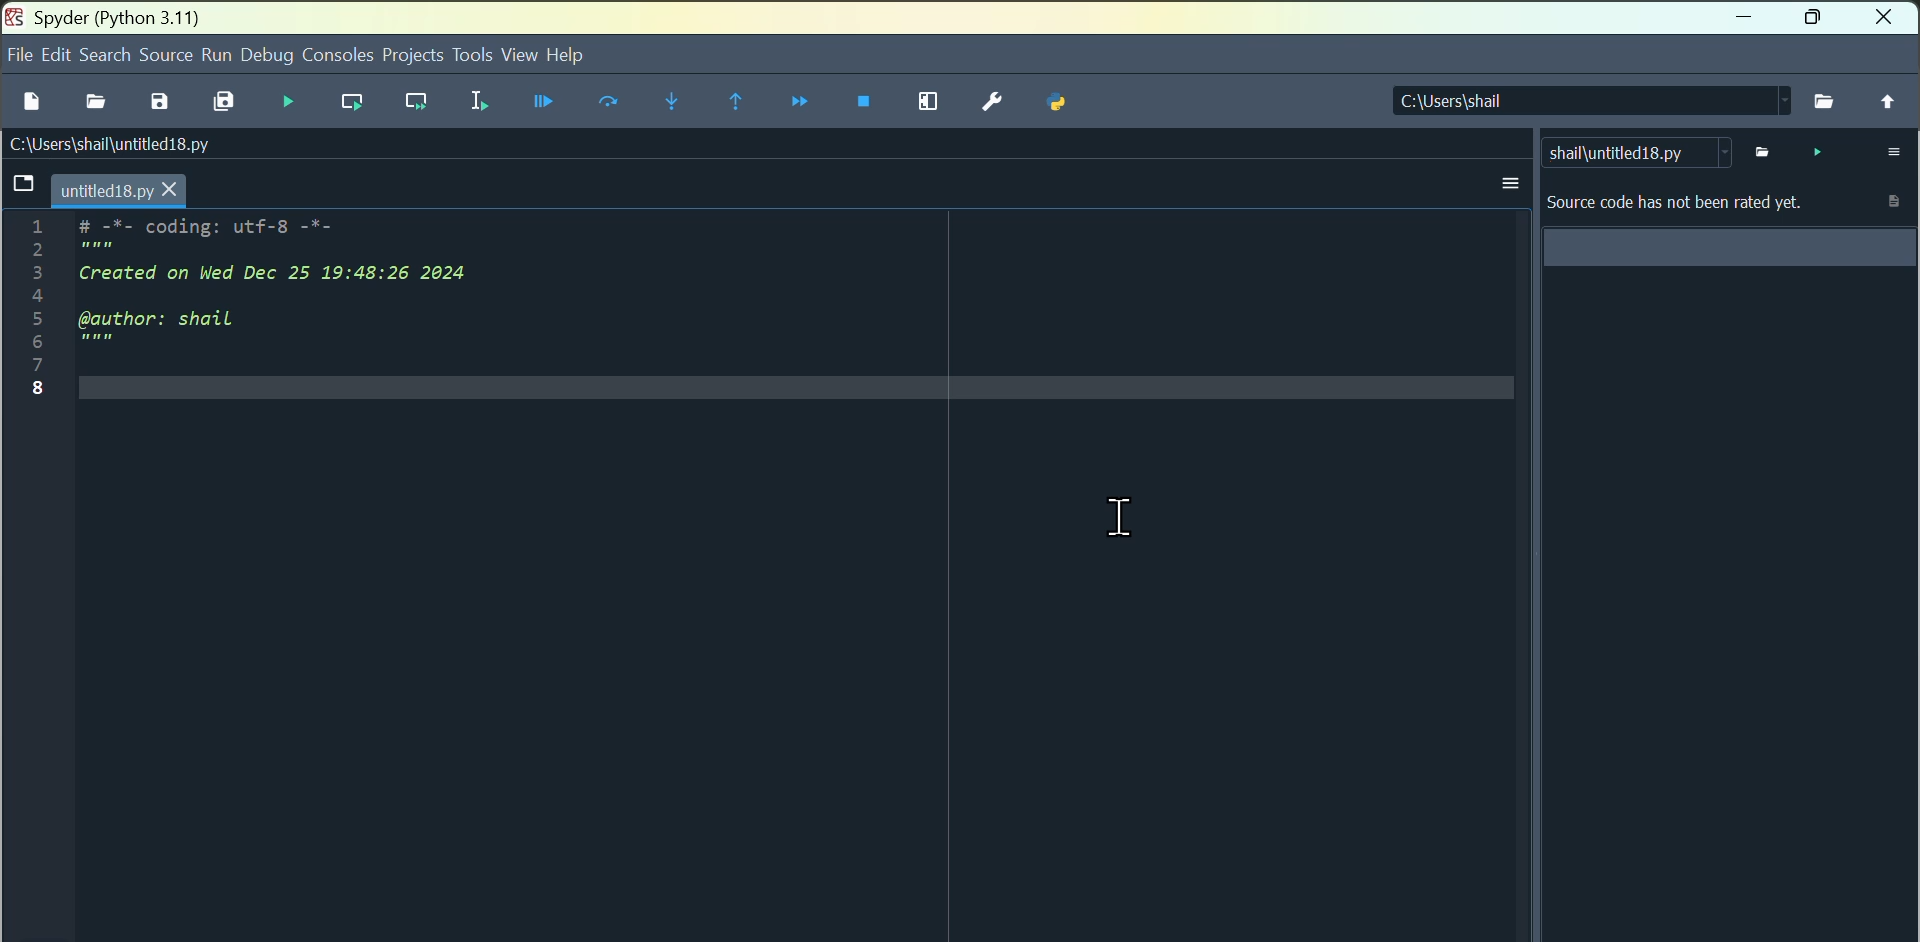  What do you see at coordinates (59, 55) in the screenshot?
I see `Edit` at bounding box center [59, 55].